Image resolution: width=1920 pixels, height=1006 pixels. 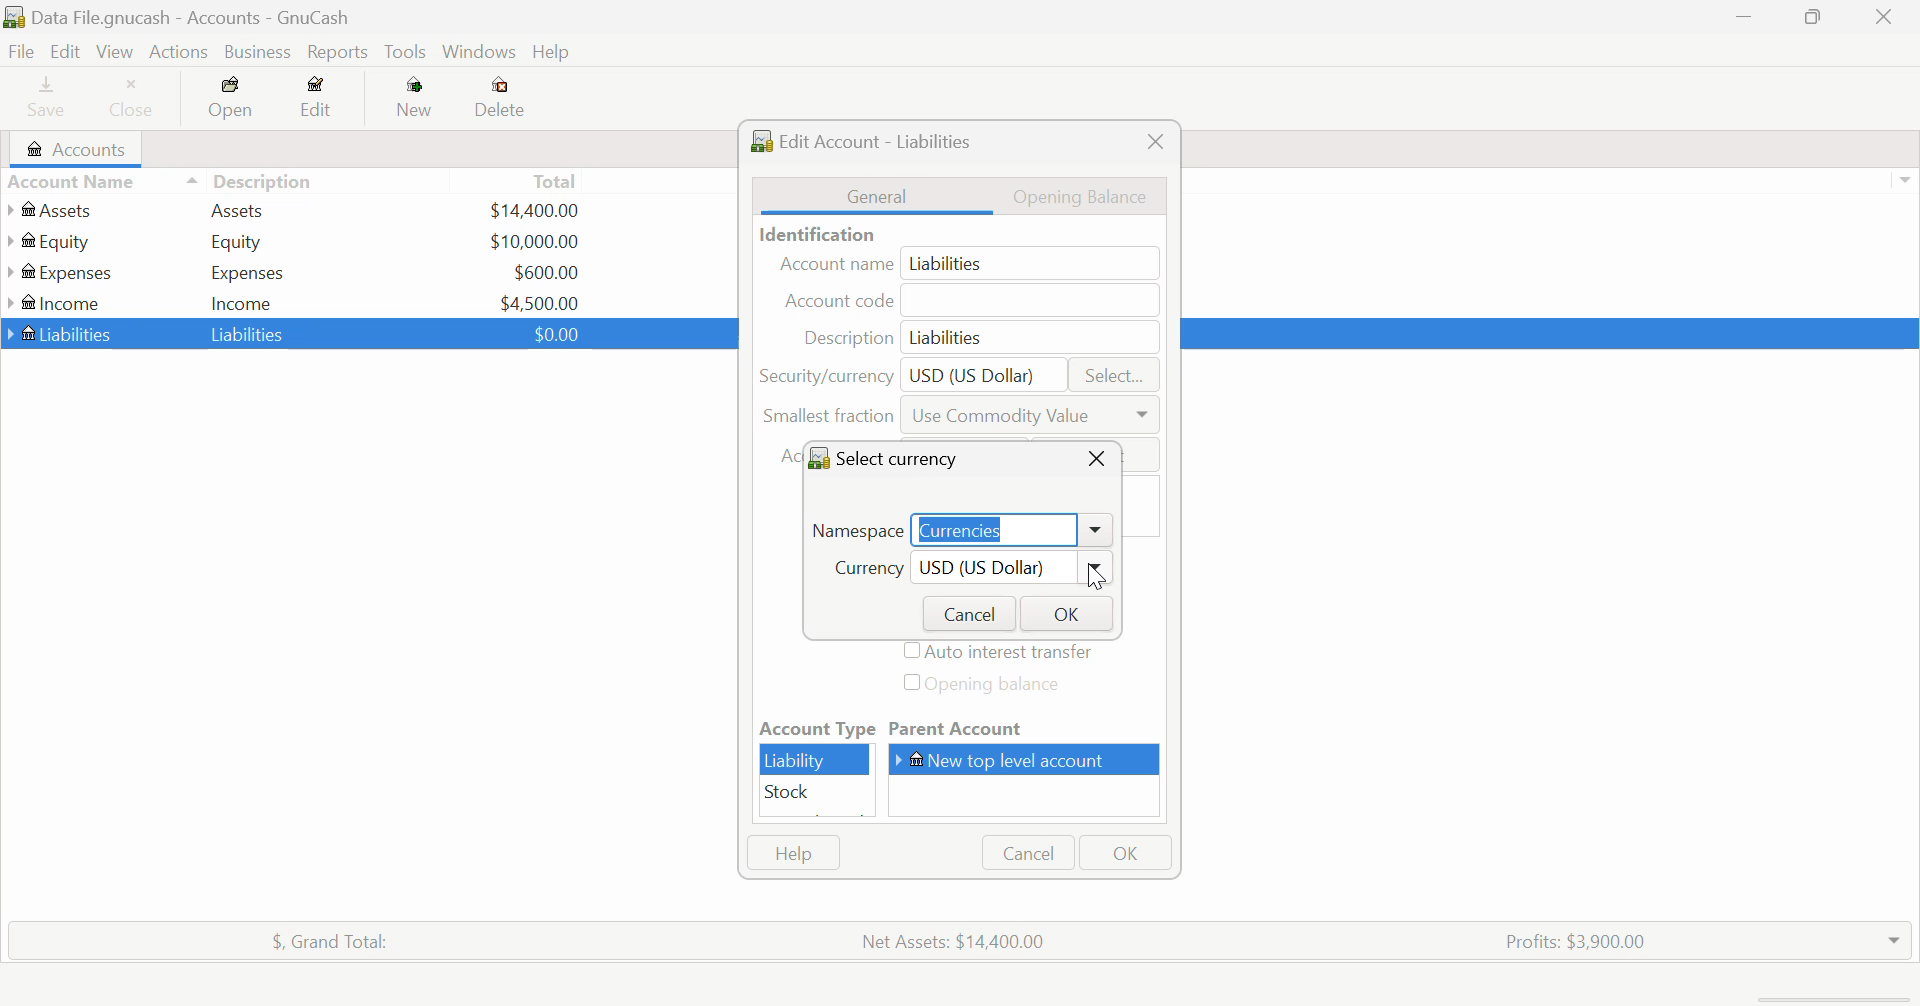 I want to click on Account Column Heading, so click(x=76, y=183).